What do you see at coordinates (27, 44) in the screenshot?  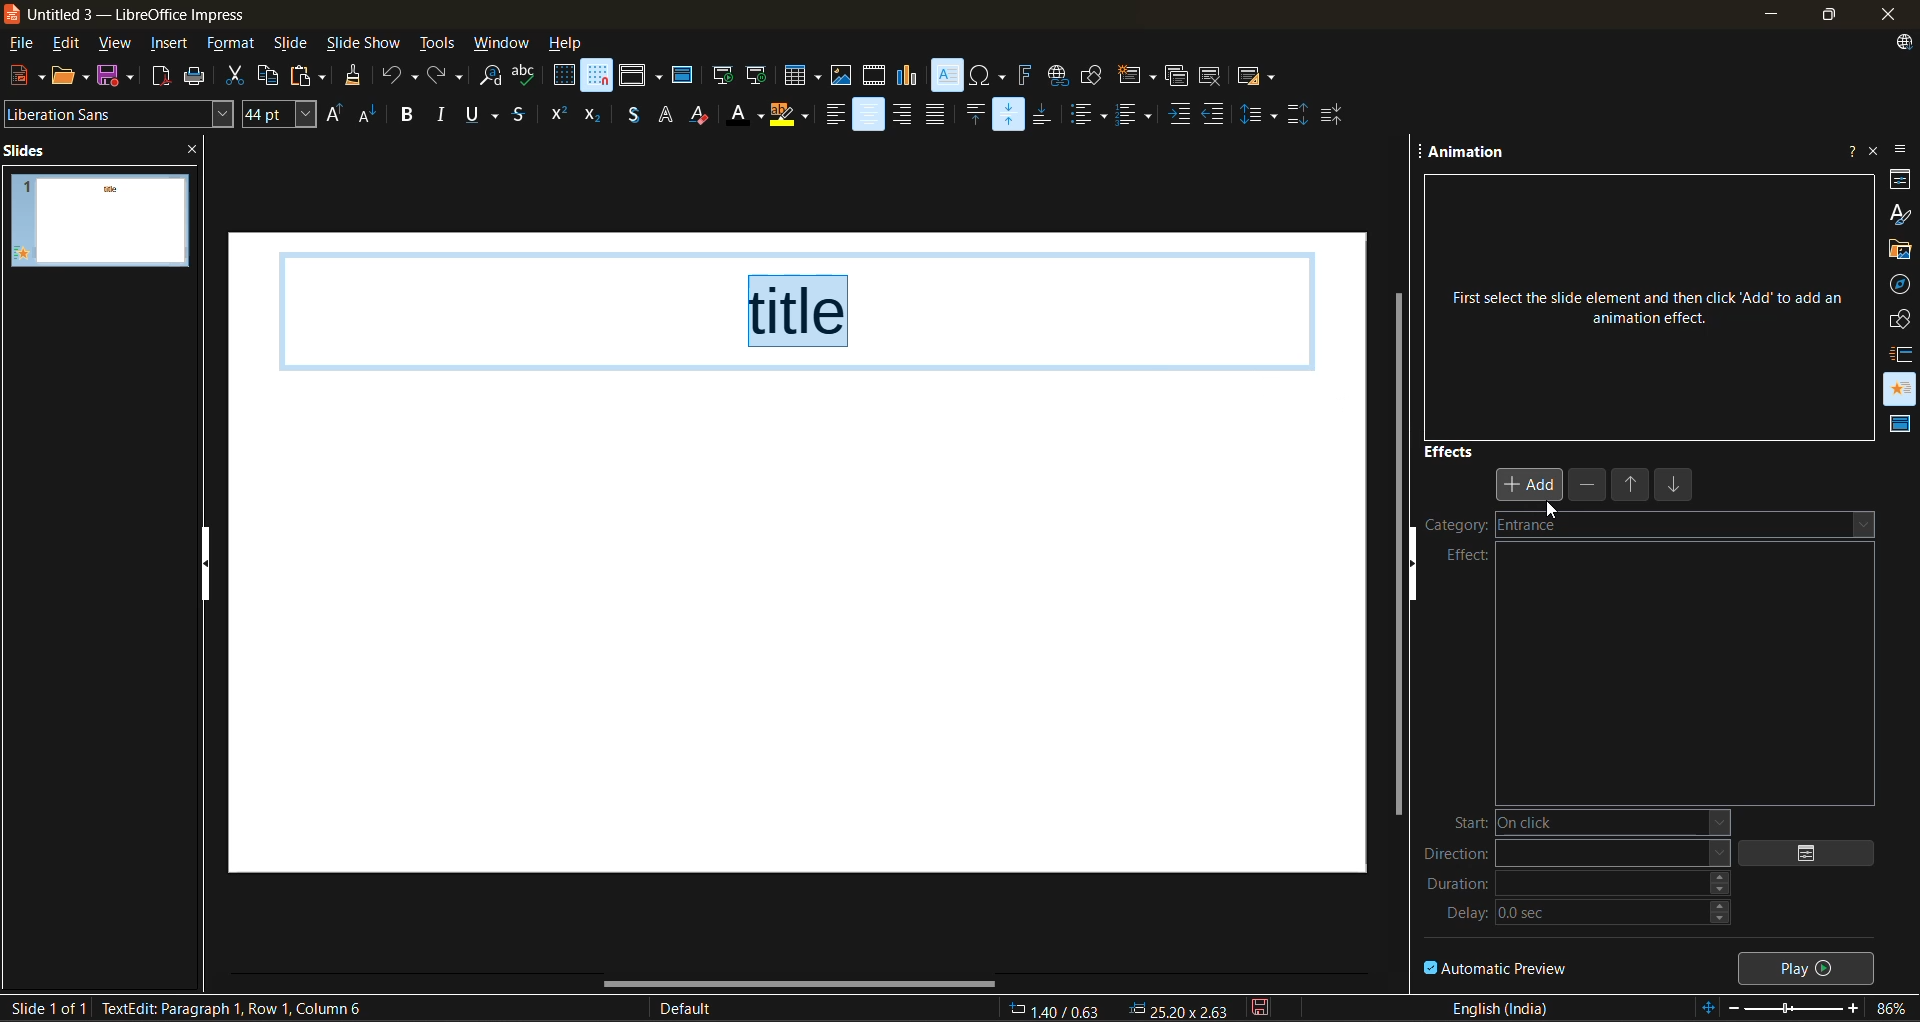 I see `file` at bounding box center [27, 44].